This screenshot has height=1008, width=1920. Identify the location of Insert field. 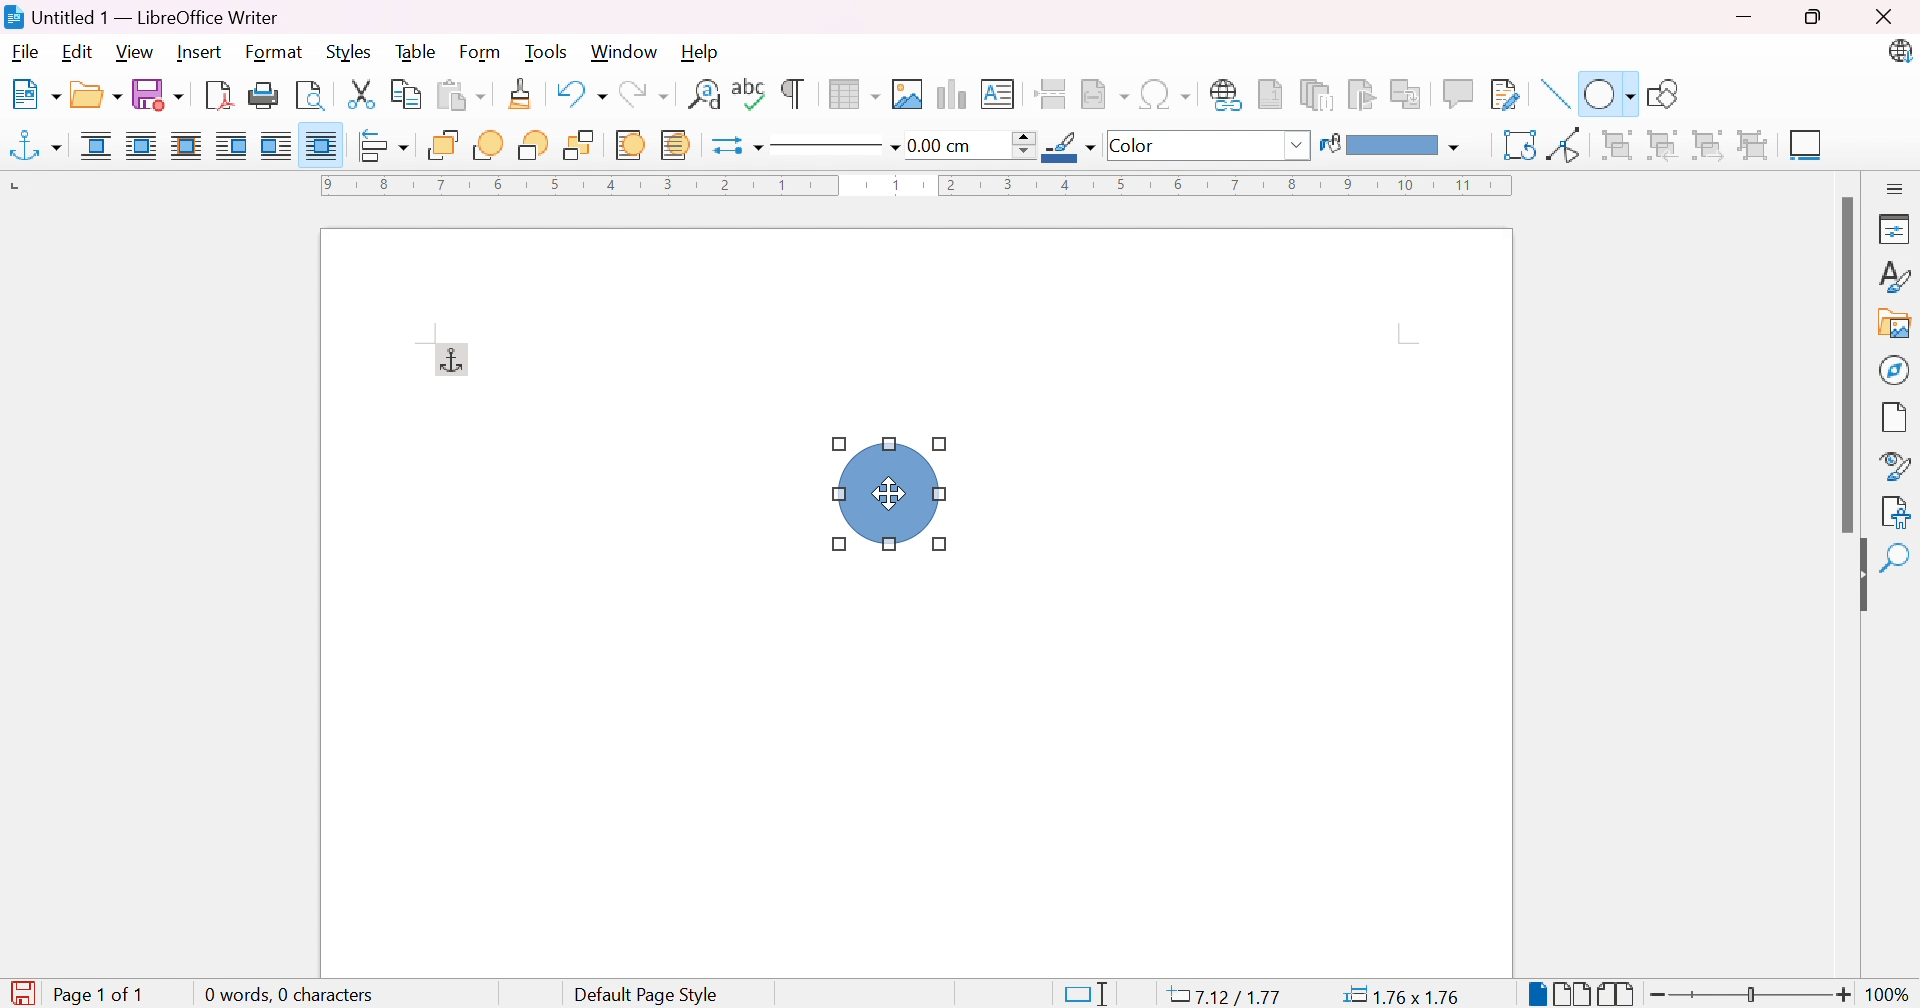
(1103, 95).